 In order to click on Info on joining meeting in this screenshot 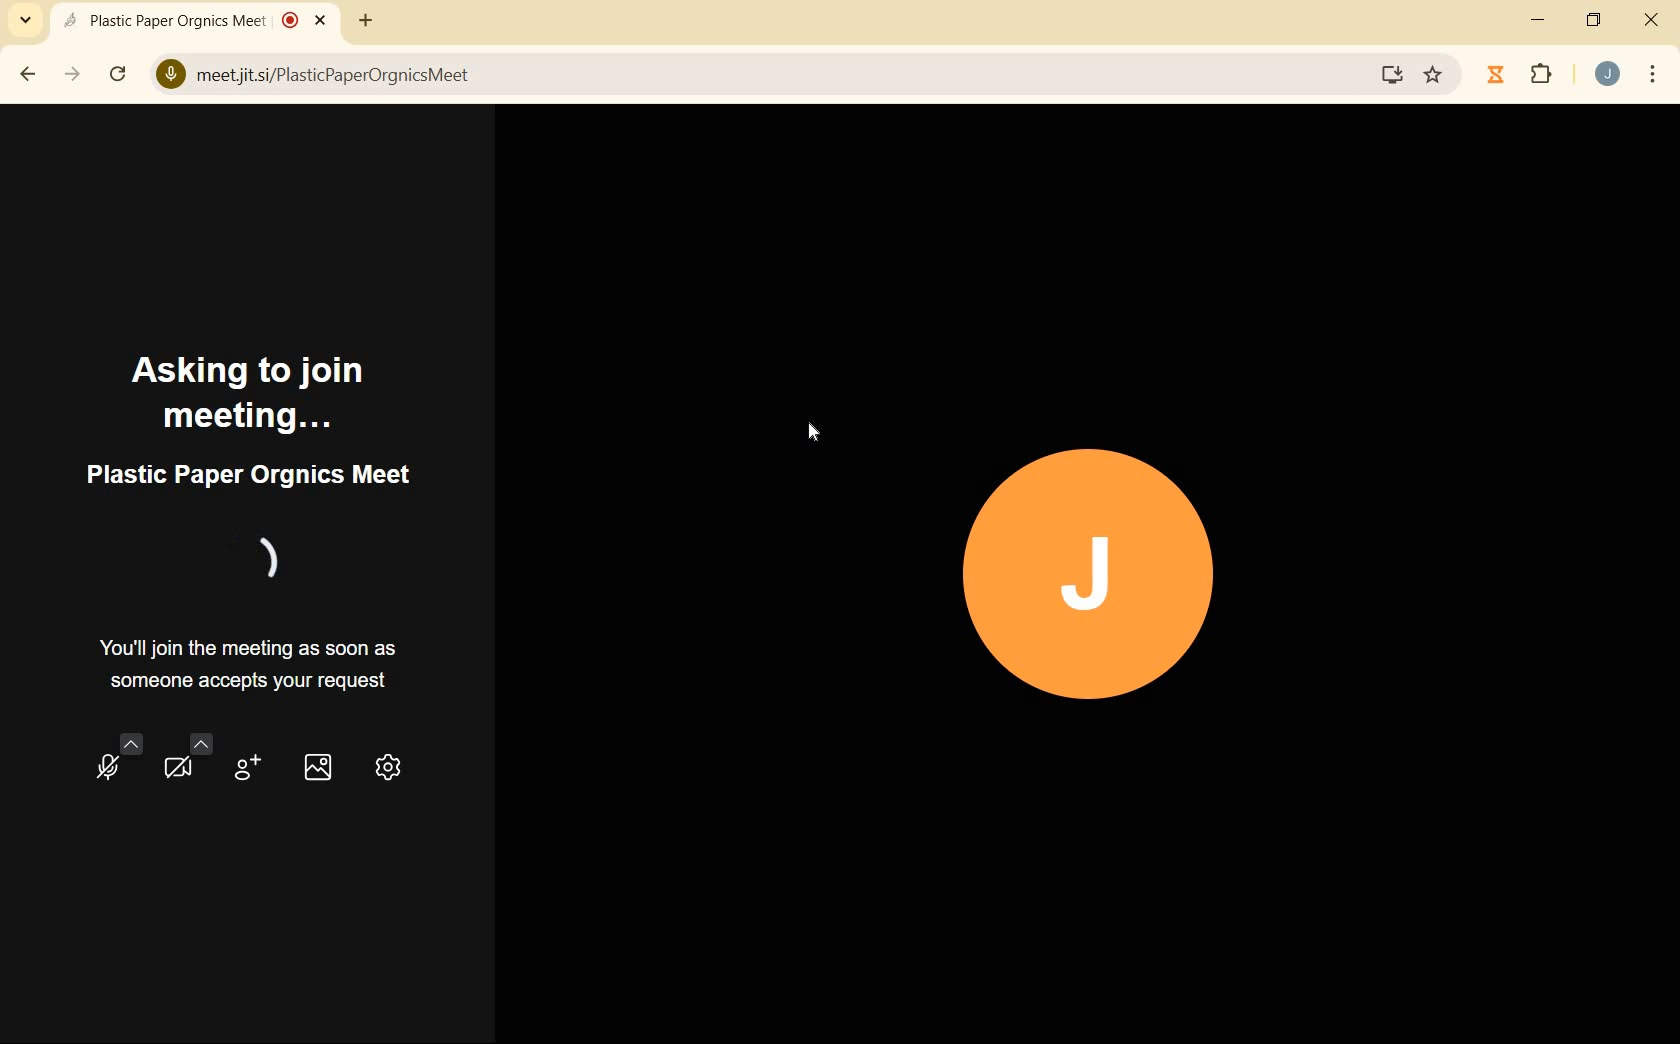, I will do `click(257, 666)`.